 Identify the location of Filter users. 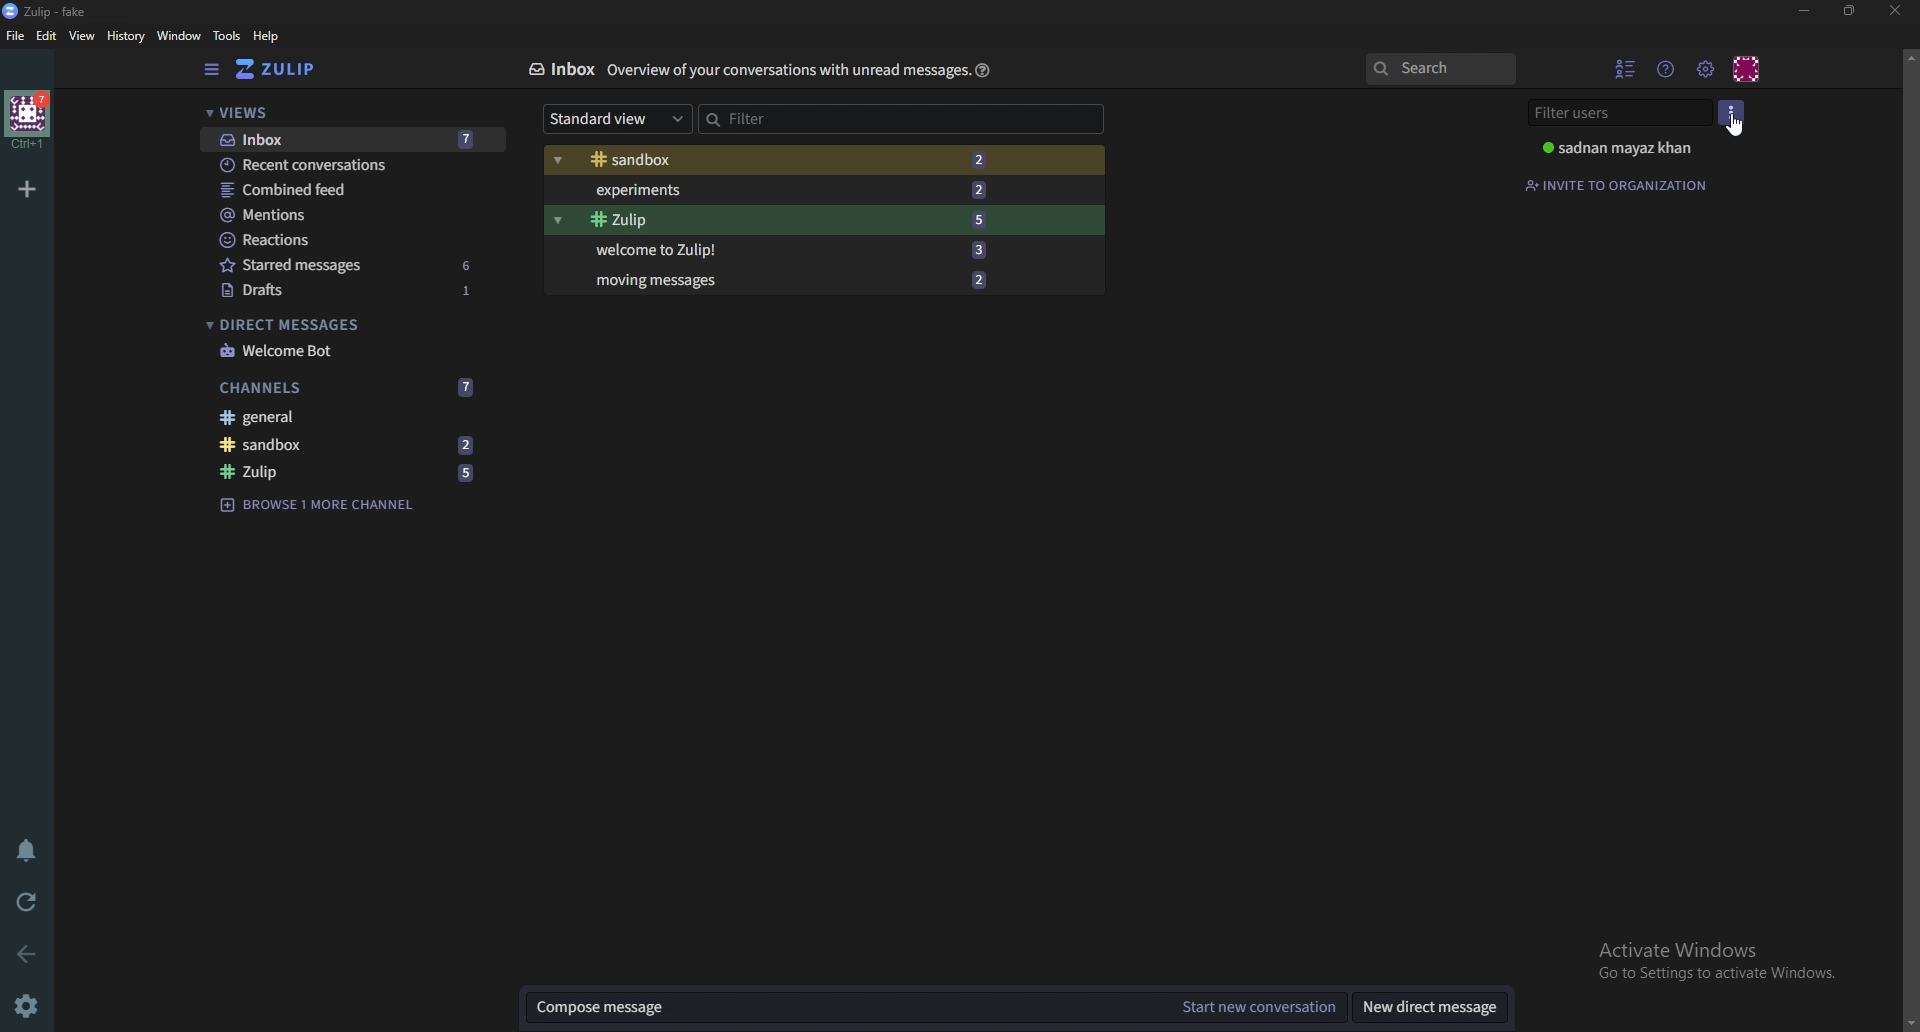
(1618, 115).